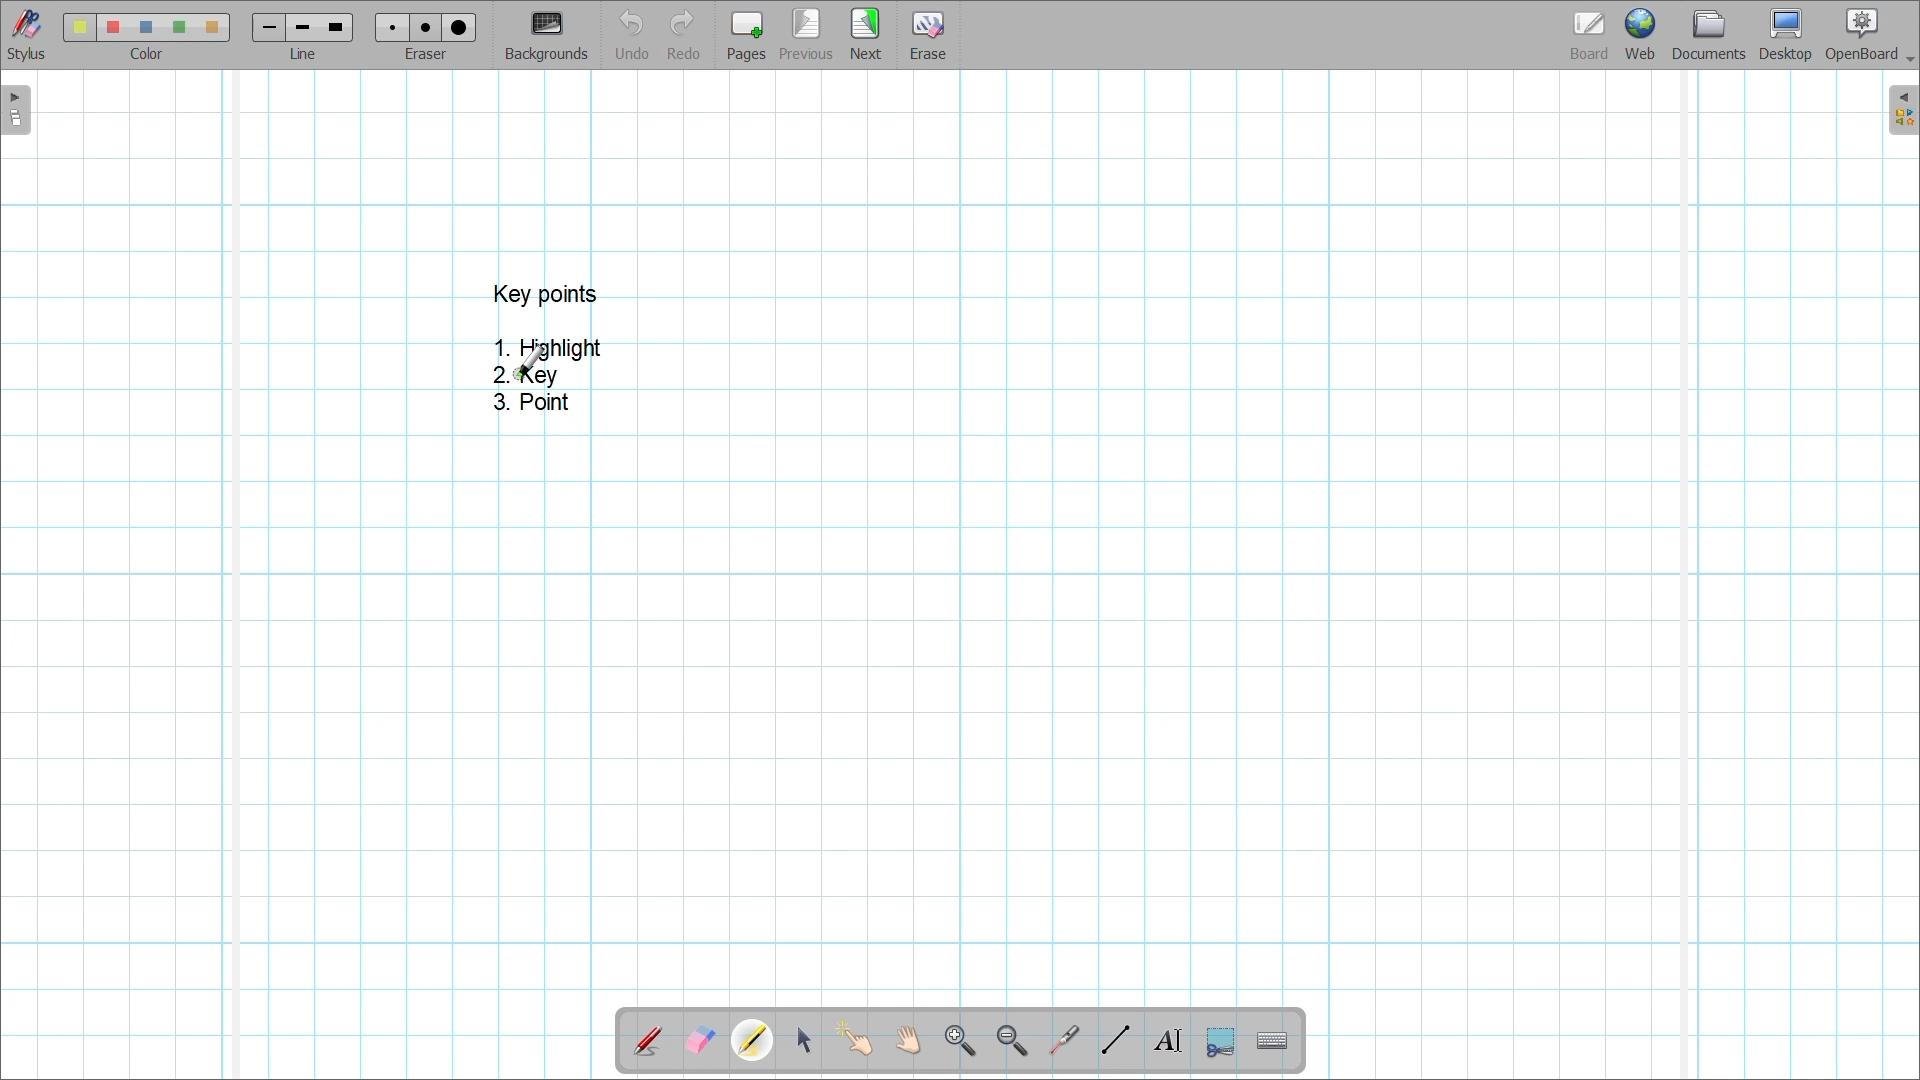 The image size is (1920, 1080). What do you see at coordinates (529, 402) in the screenshot?
I see `3. Point` at bounding box center [529, 402].